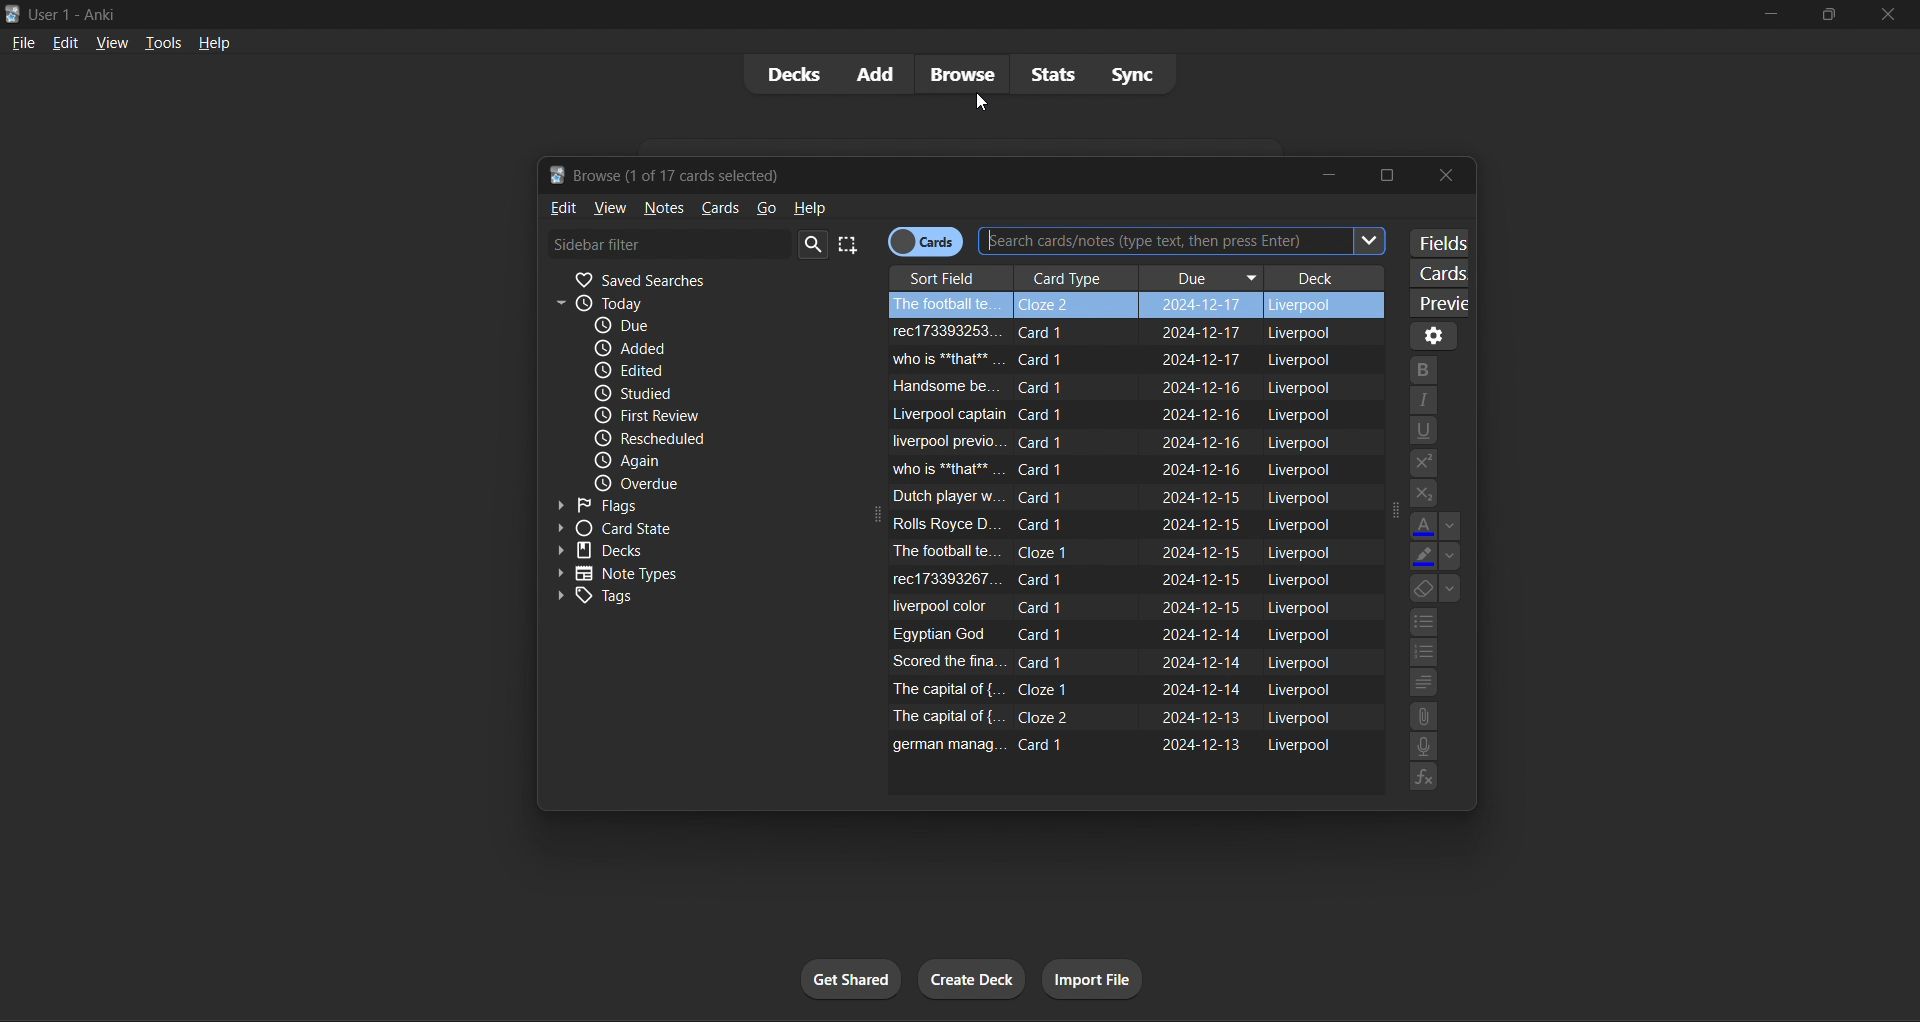  What do you see at coordinates (1050, 334) in the screenshot?
I see `card 1` at bounding box center [1050, 334].